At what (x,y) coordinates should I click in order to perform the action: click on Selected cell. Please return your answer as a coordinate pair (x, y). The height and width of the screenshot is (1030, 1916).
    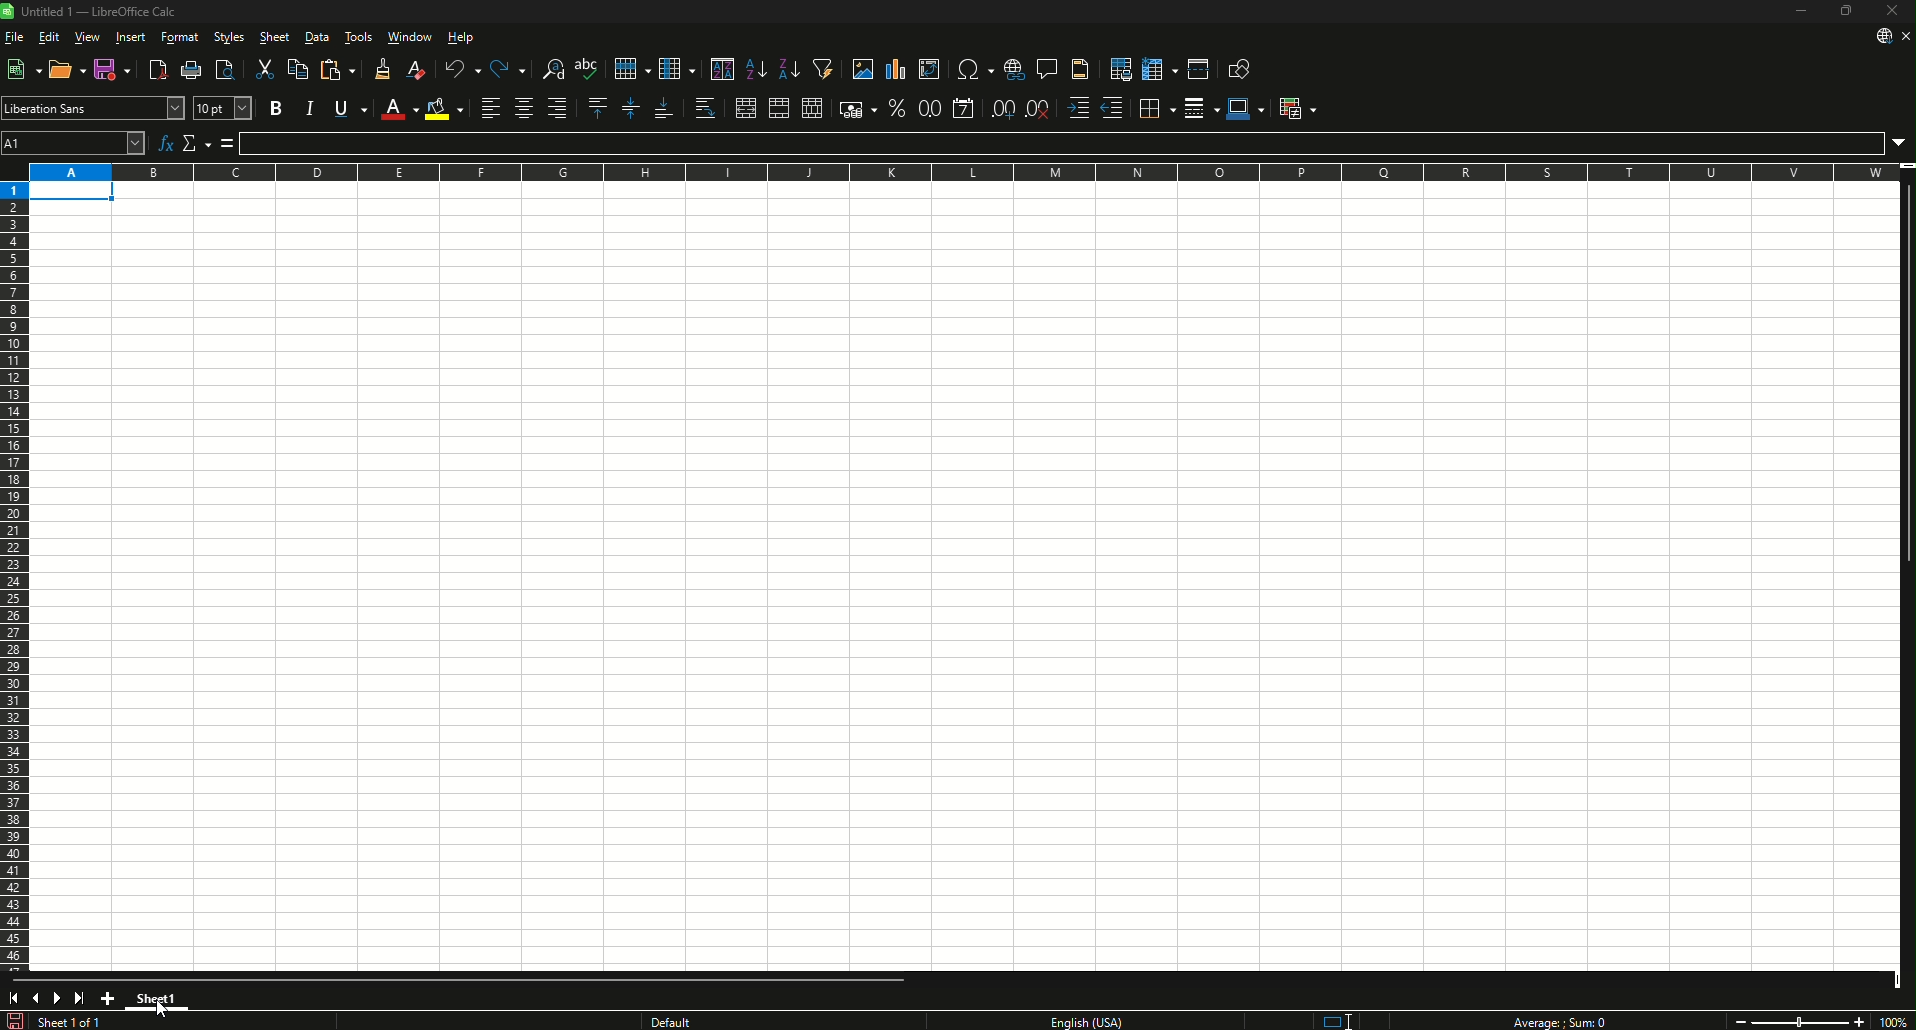
    Looking at the image, I should click on (72, 191).